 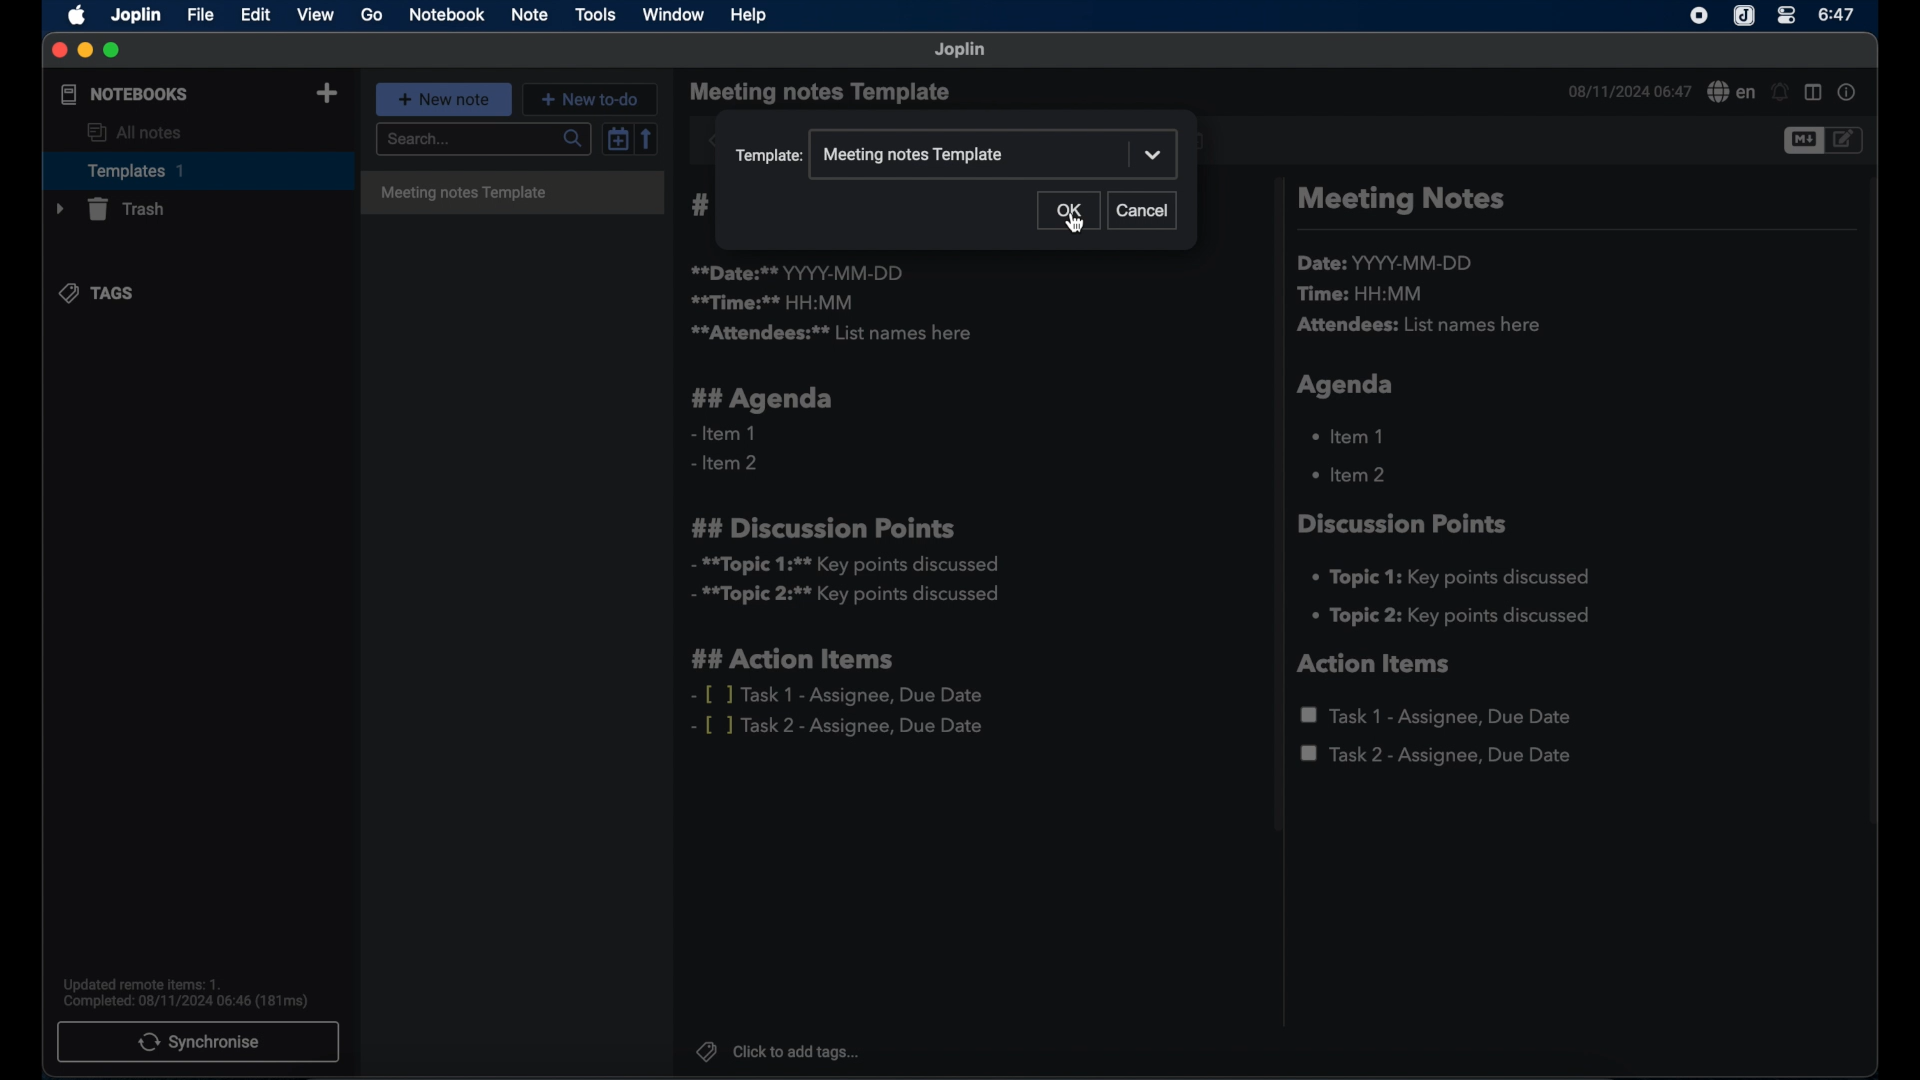 I want to click on templates 1, so click(x=195, y=170).